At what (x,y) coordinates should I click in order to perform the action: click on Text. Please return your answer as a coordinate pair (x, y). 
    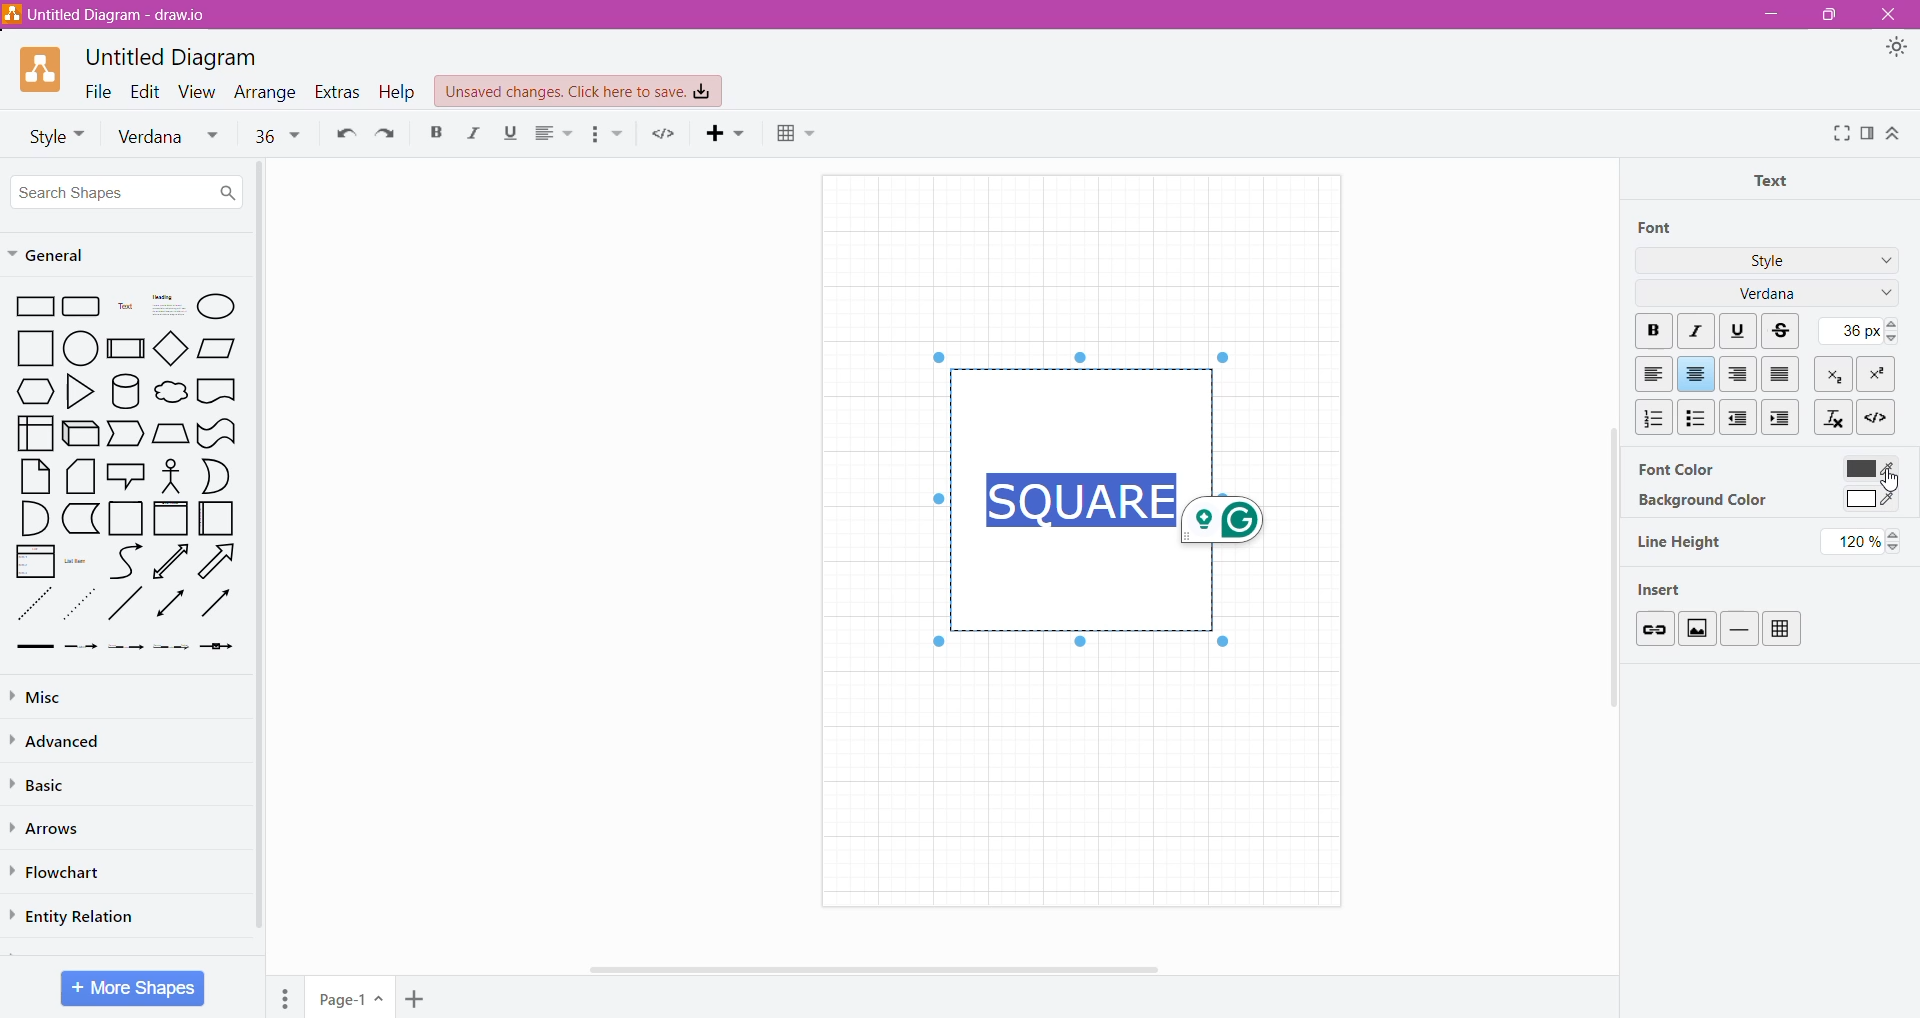
    Looking at the image, I should click on (1777, 179).